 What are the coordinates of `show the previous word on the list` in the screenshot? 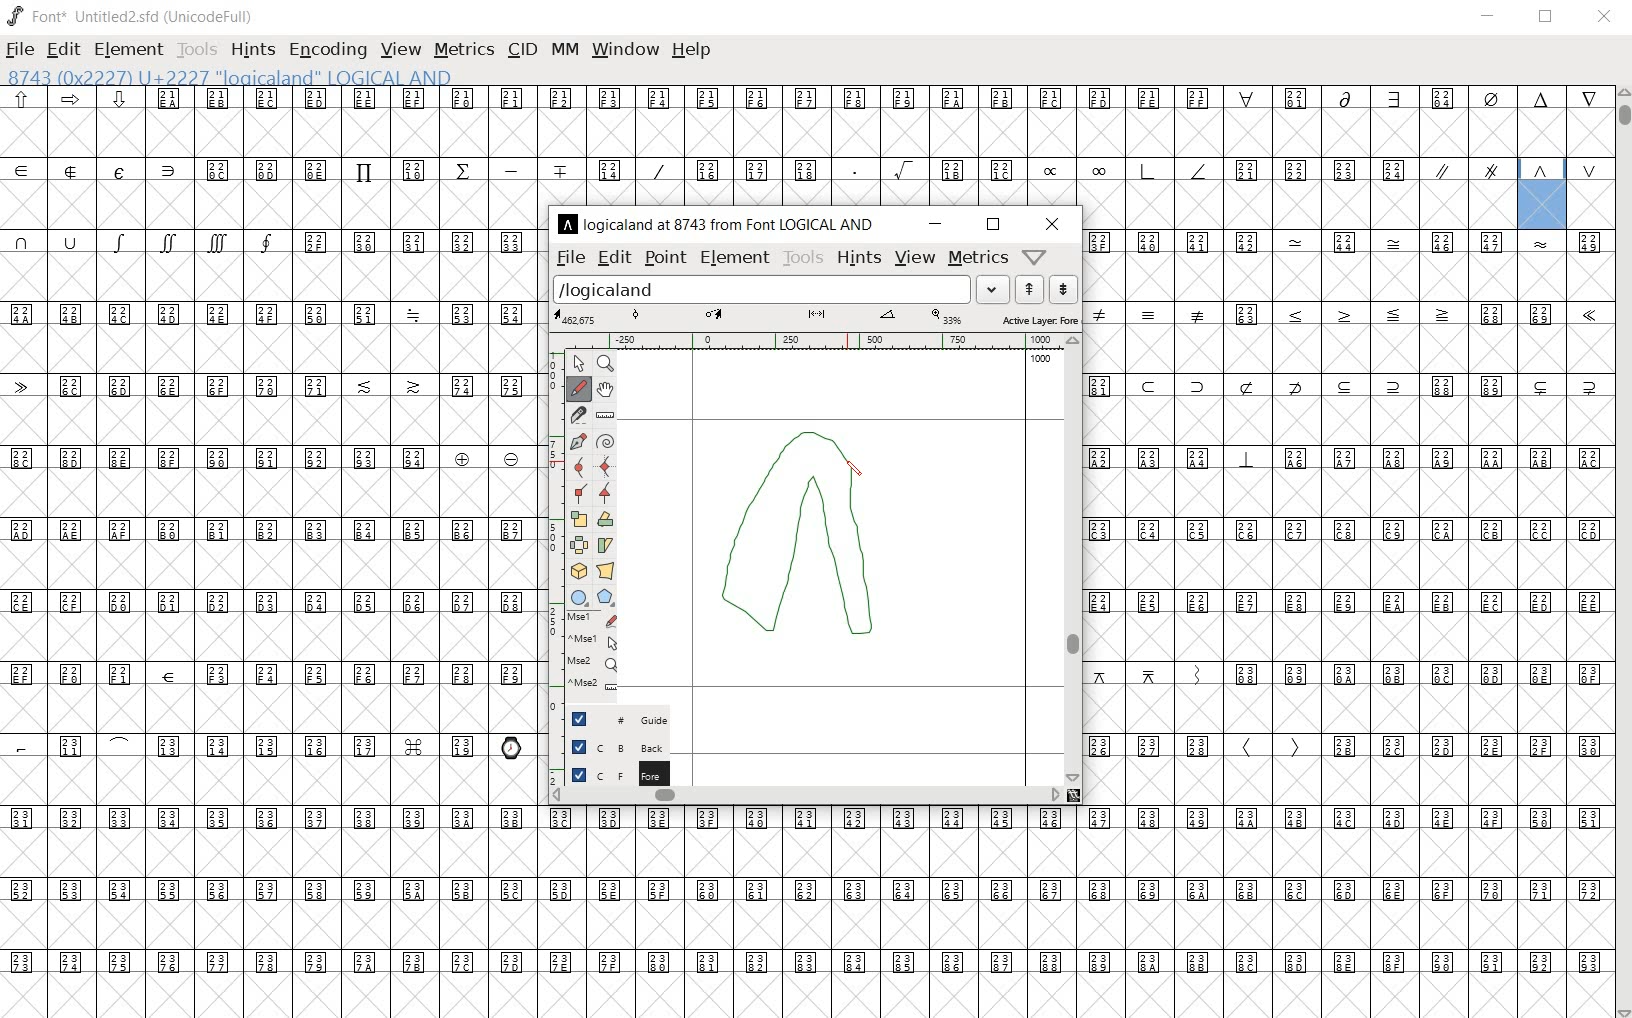 It's located at (1063, 291).